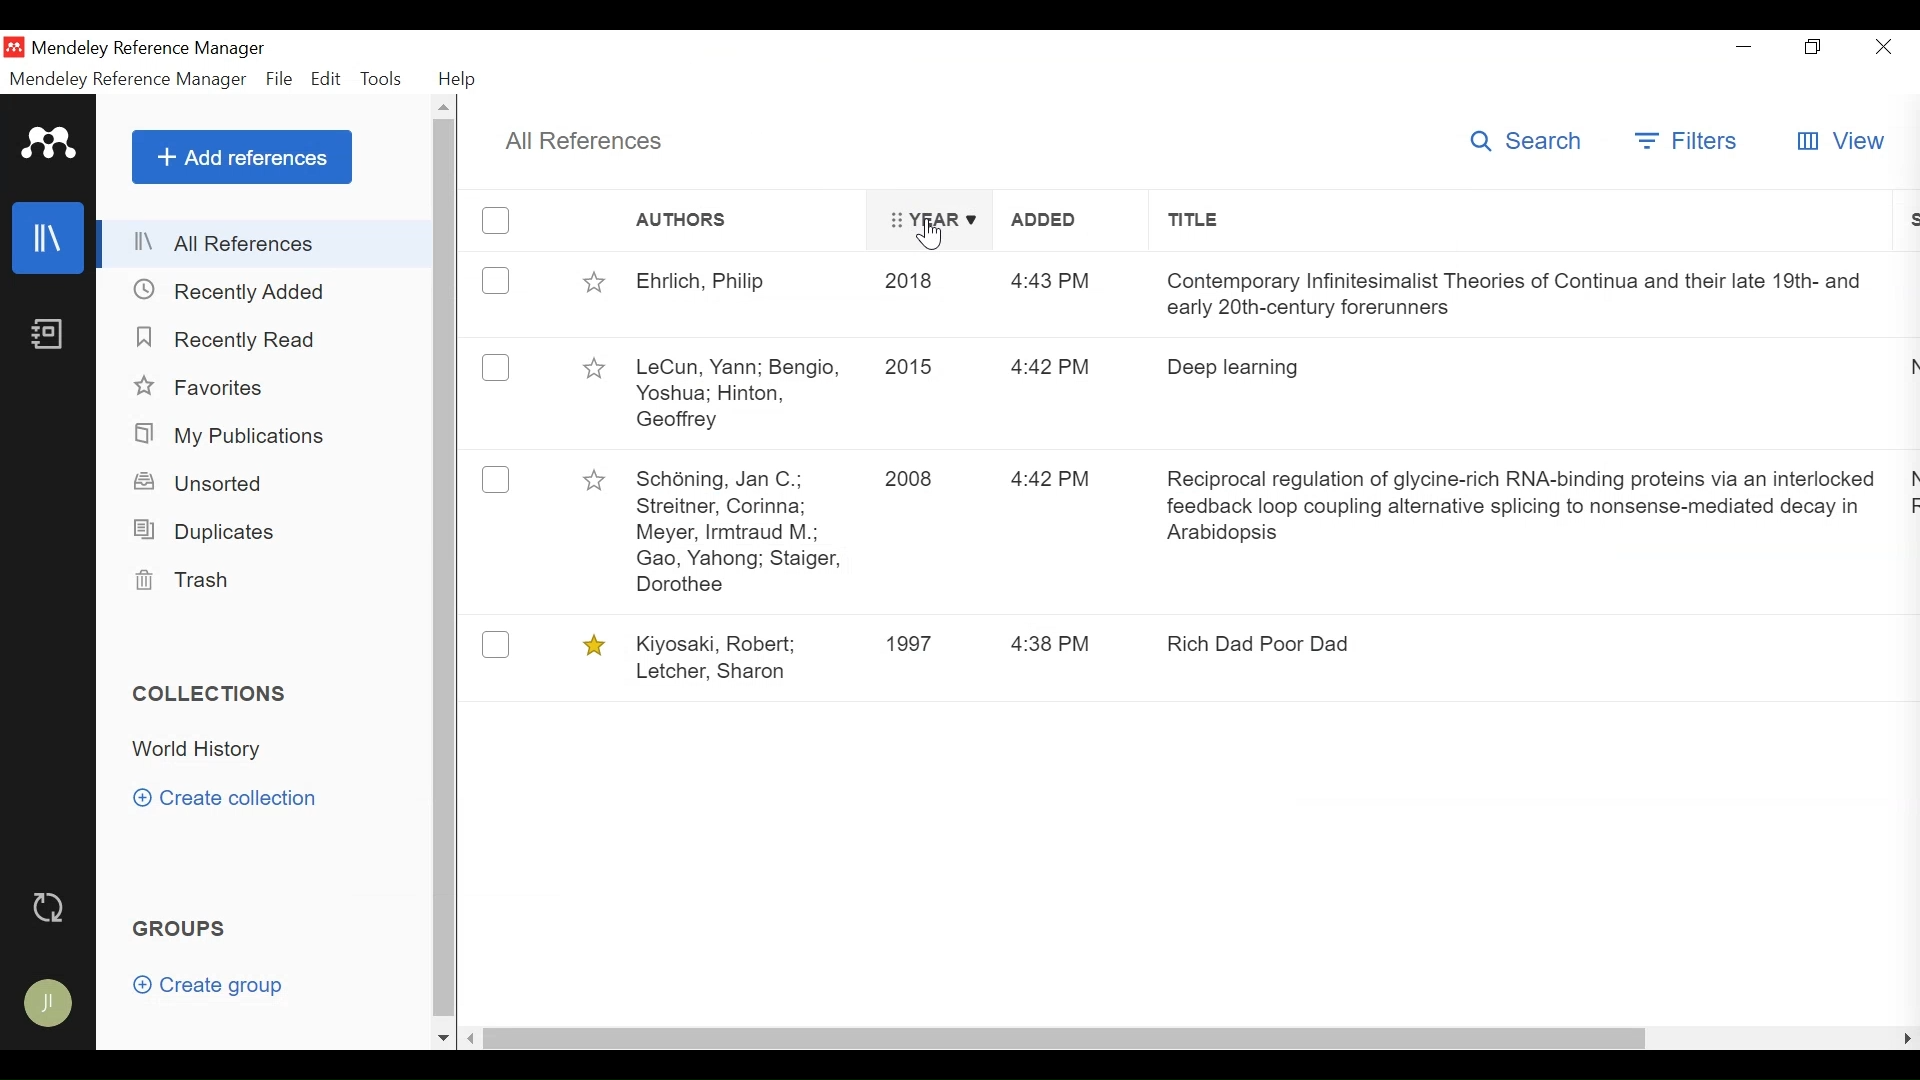  What do you see at coordinates (738, 535) in the screenshot?
I see `Schoning, Jan C; Streitner, Corinna; Meyer, Irmtraud M; Gao, Yahong, Staiger, Dorothee` at bounding box center [738, 535].